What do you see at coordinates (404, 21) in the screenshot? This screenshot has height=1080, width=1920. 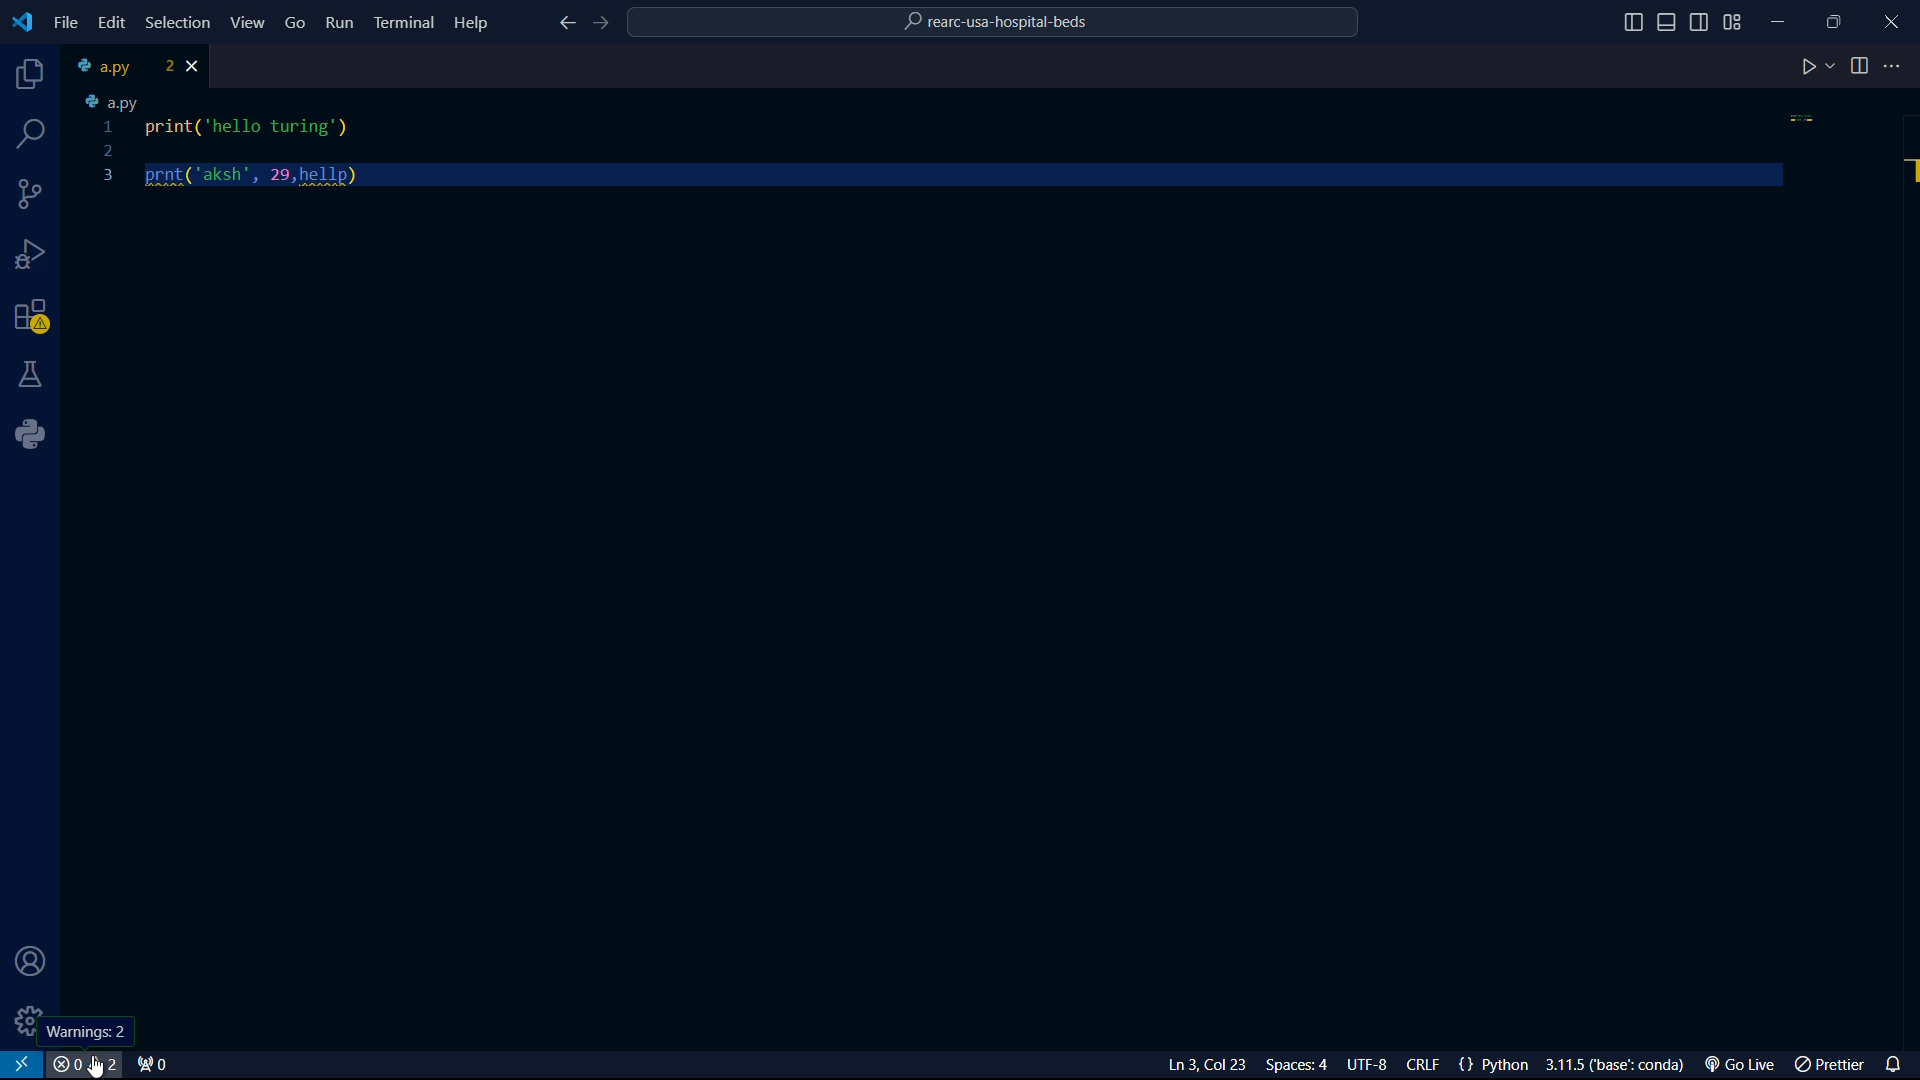 I see `Terminal` at bounding box center [404, 21].